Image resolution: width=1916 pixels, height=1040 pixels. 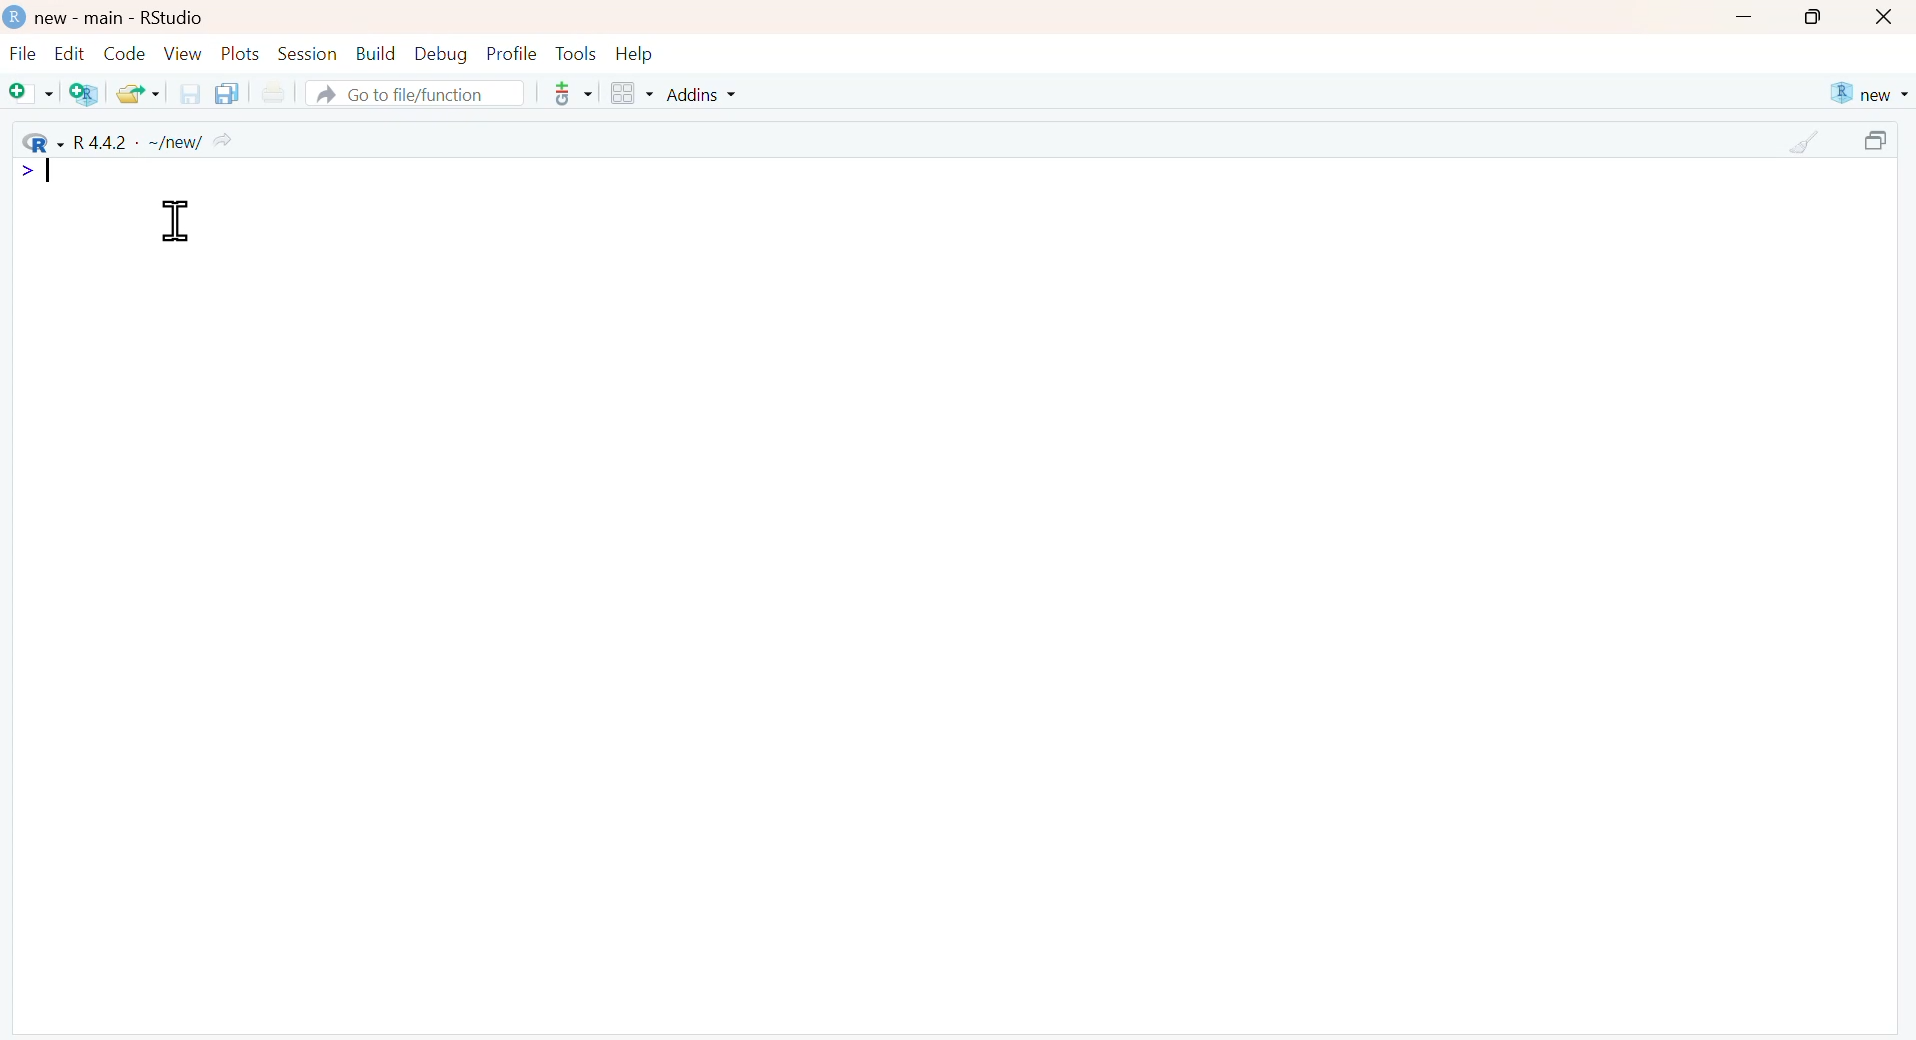 What do you see at coordinates (512, 53) in the screenshot?
I see `Profile` at bounding box center [512, 53].